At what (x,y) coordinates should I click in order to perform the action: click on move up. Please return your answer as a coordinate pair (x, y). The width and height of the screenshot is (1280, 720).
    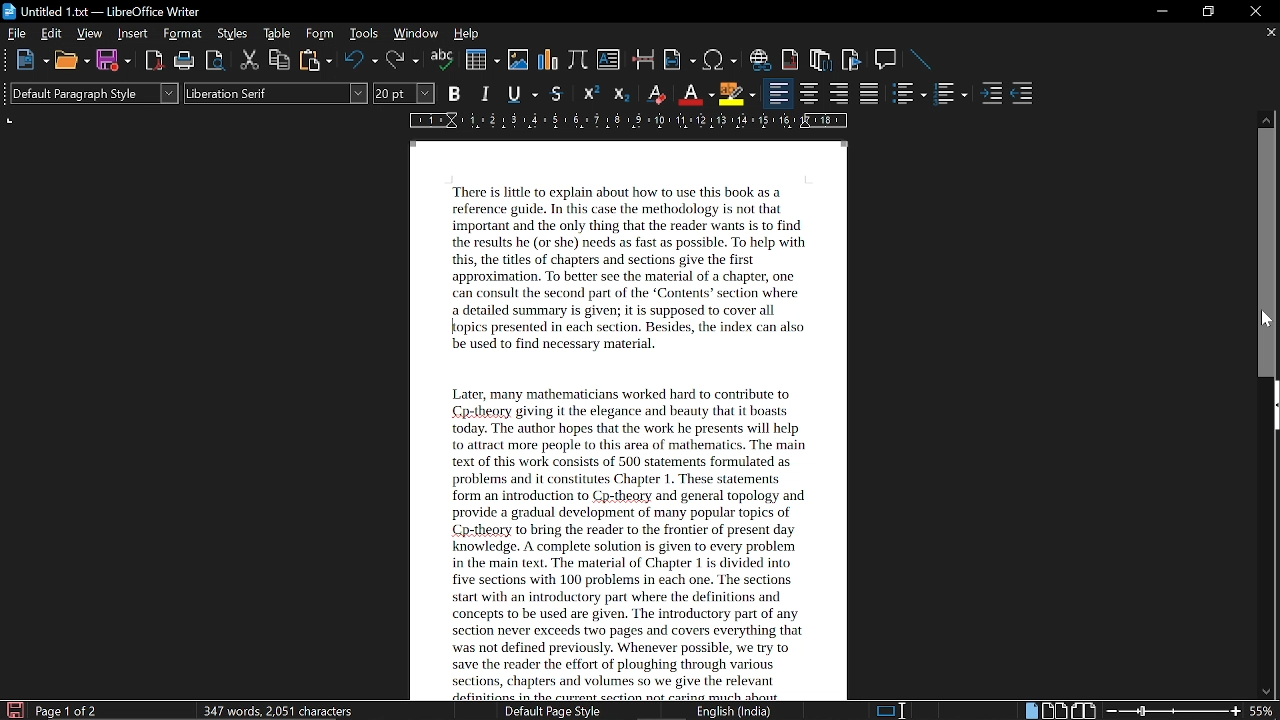
    Looking at the image, I should click on (1268, 117).